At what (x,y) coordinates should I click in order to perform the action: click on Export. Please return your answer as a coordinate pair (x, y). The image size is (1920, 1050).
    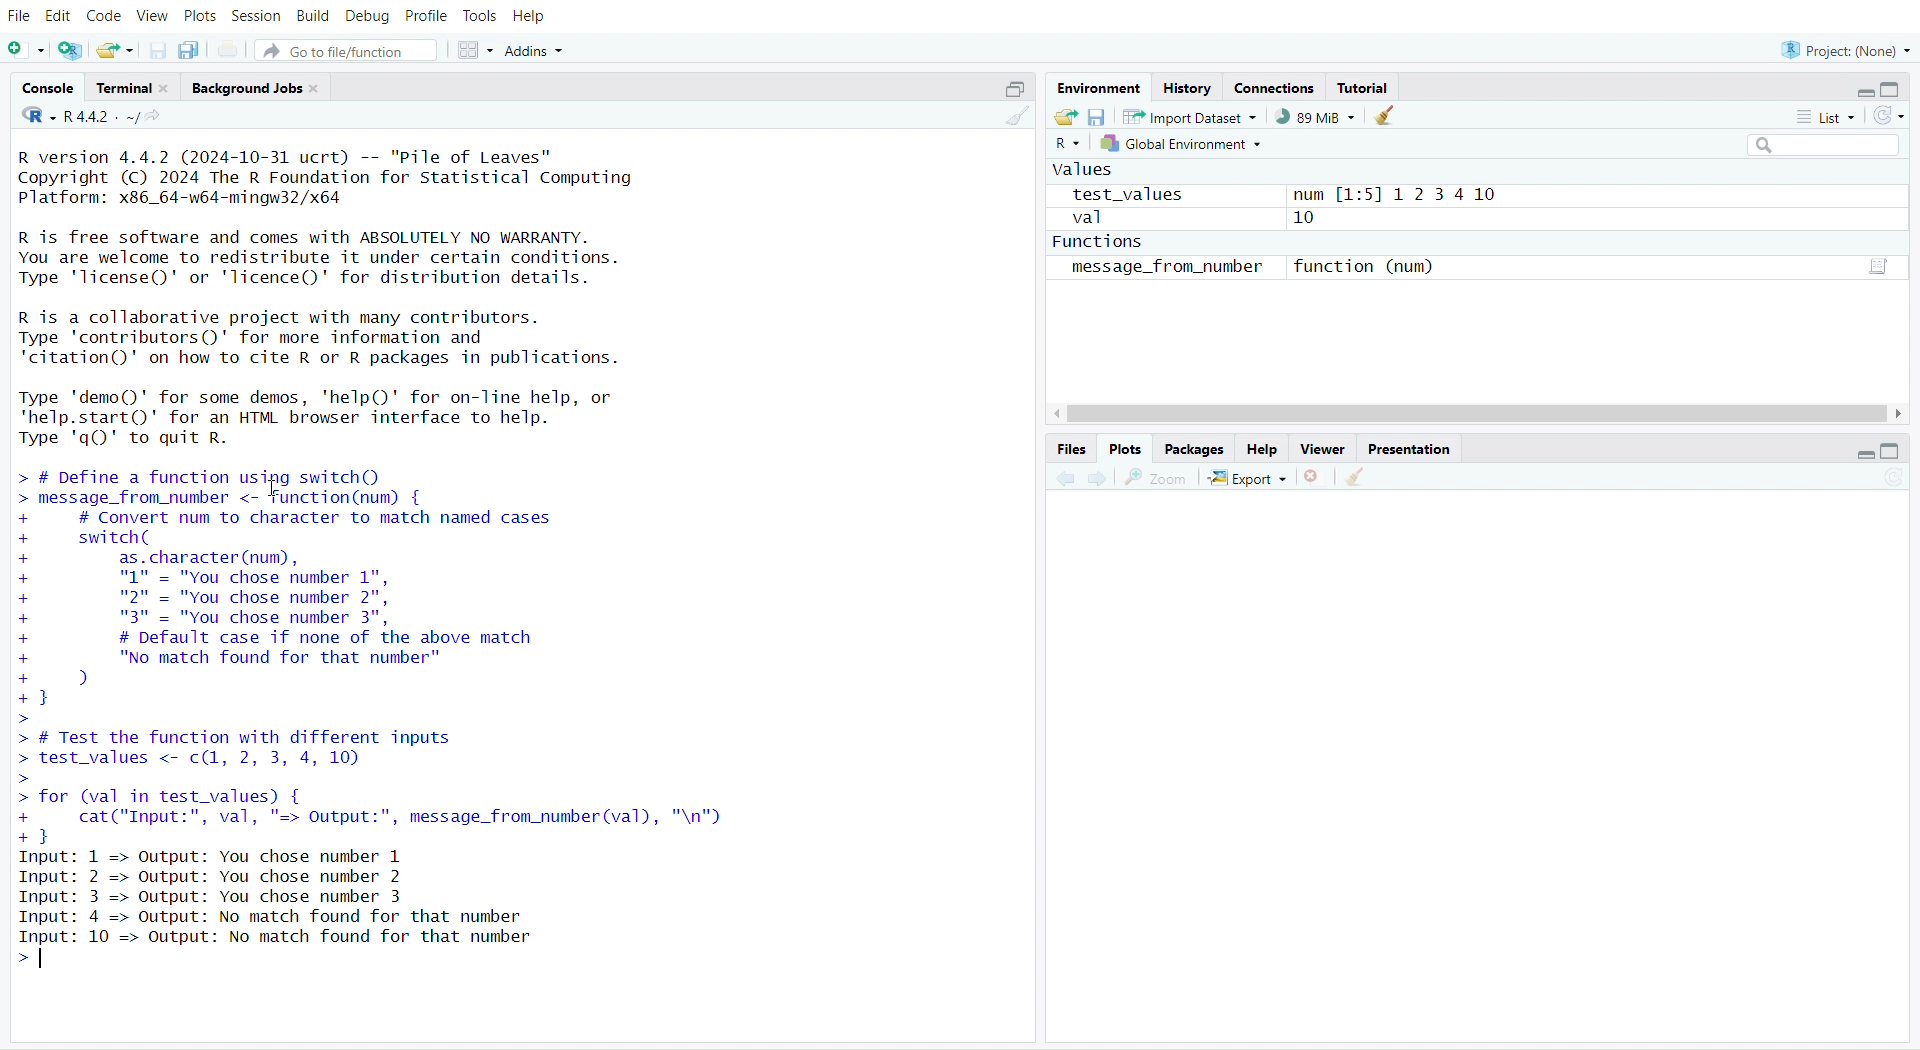
    Looking at the image, I should click on (1248, 477).